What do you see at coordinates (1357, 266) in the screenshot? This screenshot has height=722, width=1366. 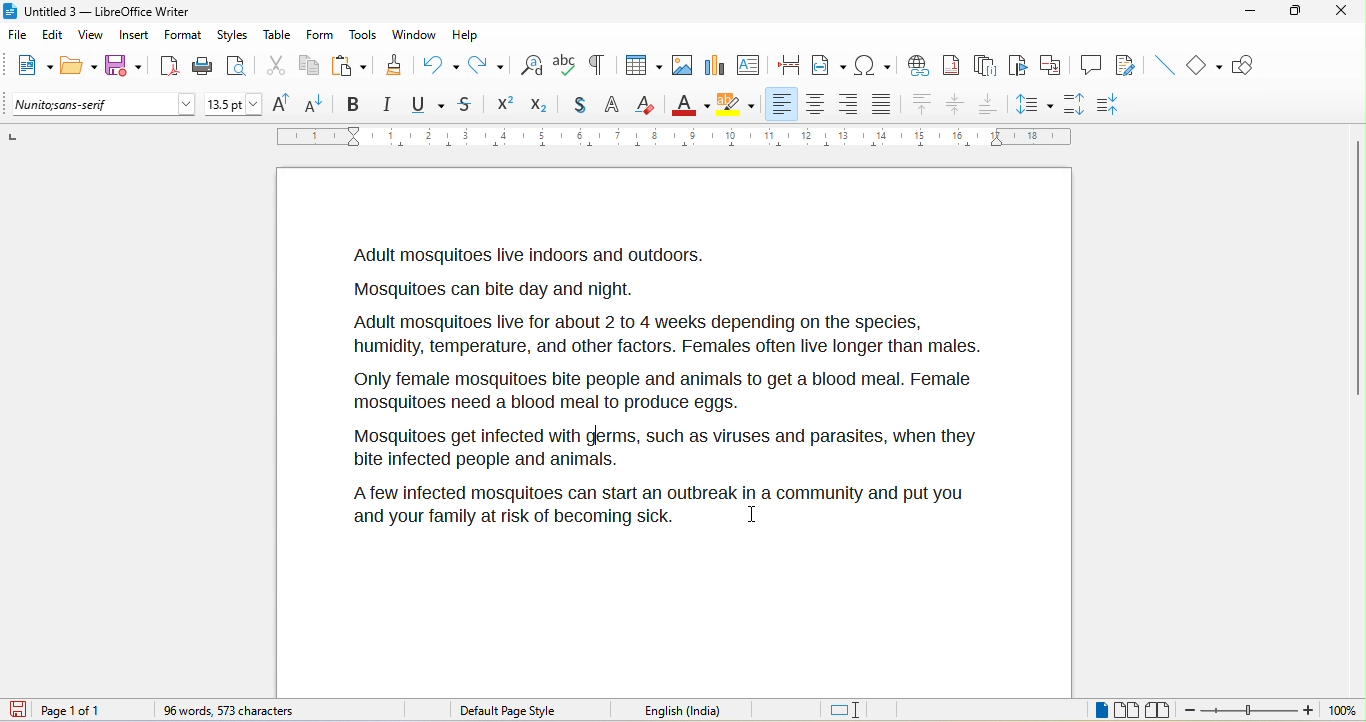 I see `vertical scroll bar` at bounding box center [1357, 266].